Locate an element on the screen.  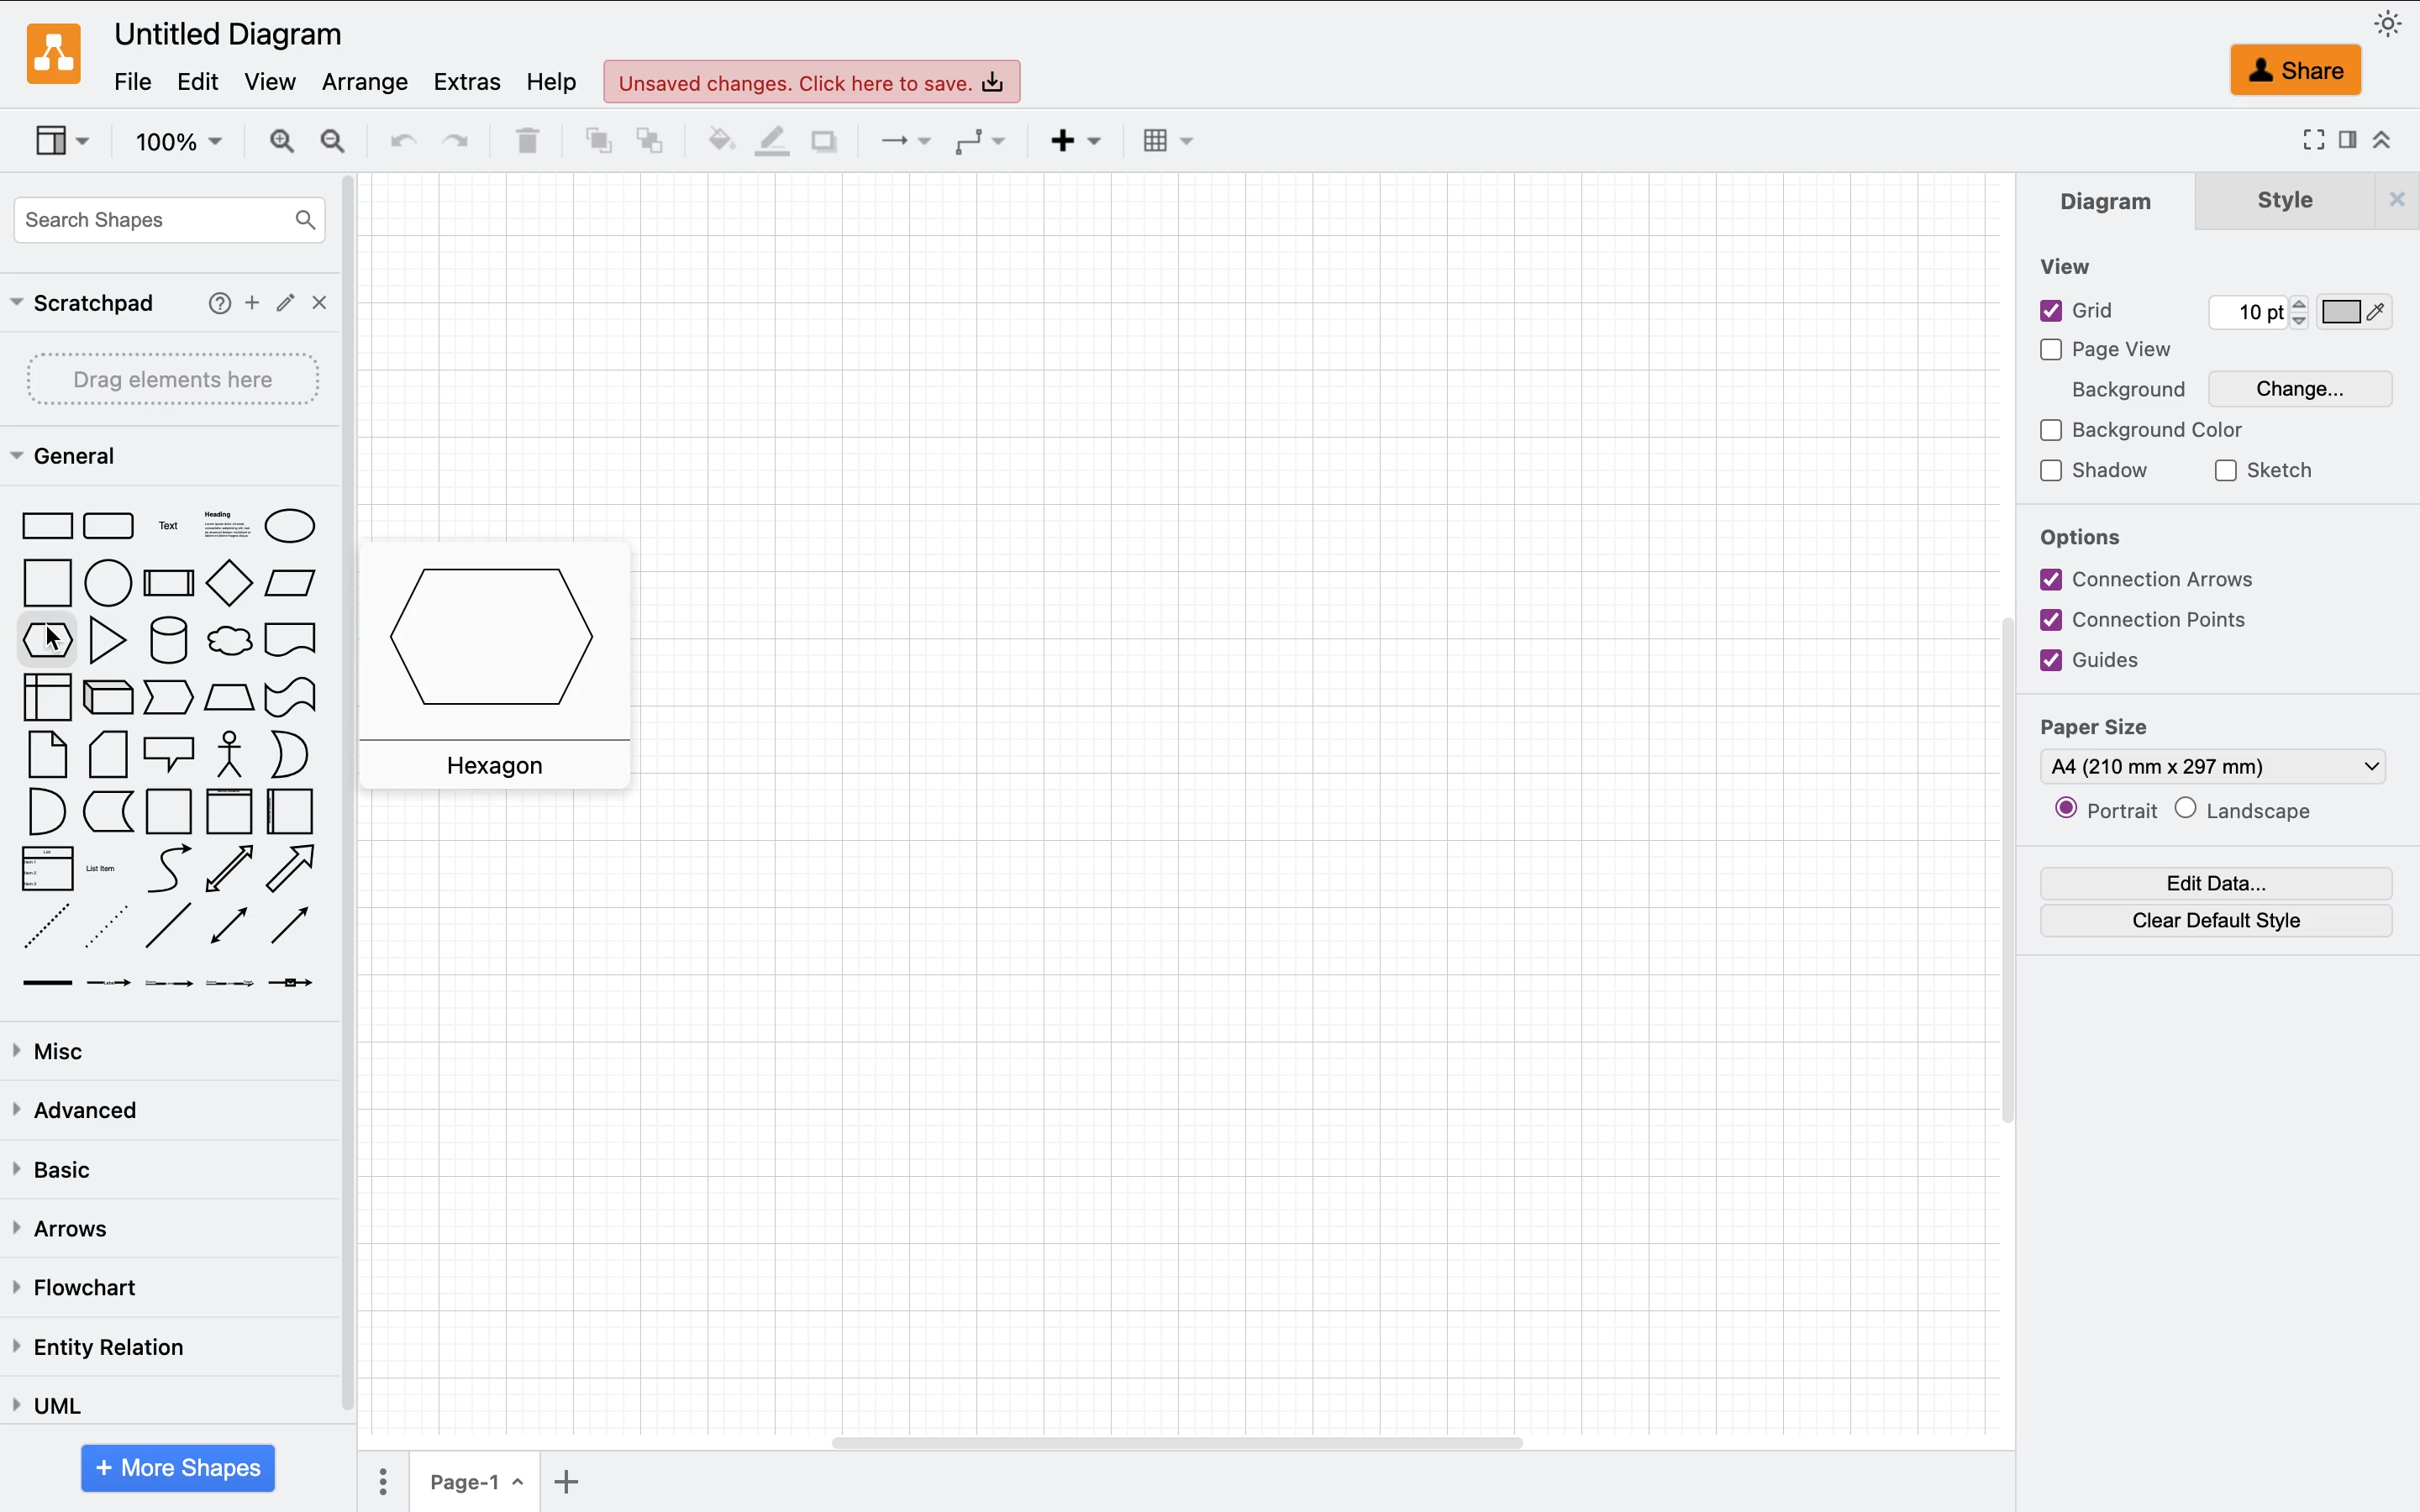
collapse is located at coordinates (2382, 140).